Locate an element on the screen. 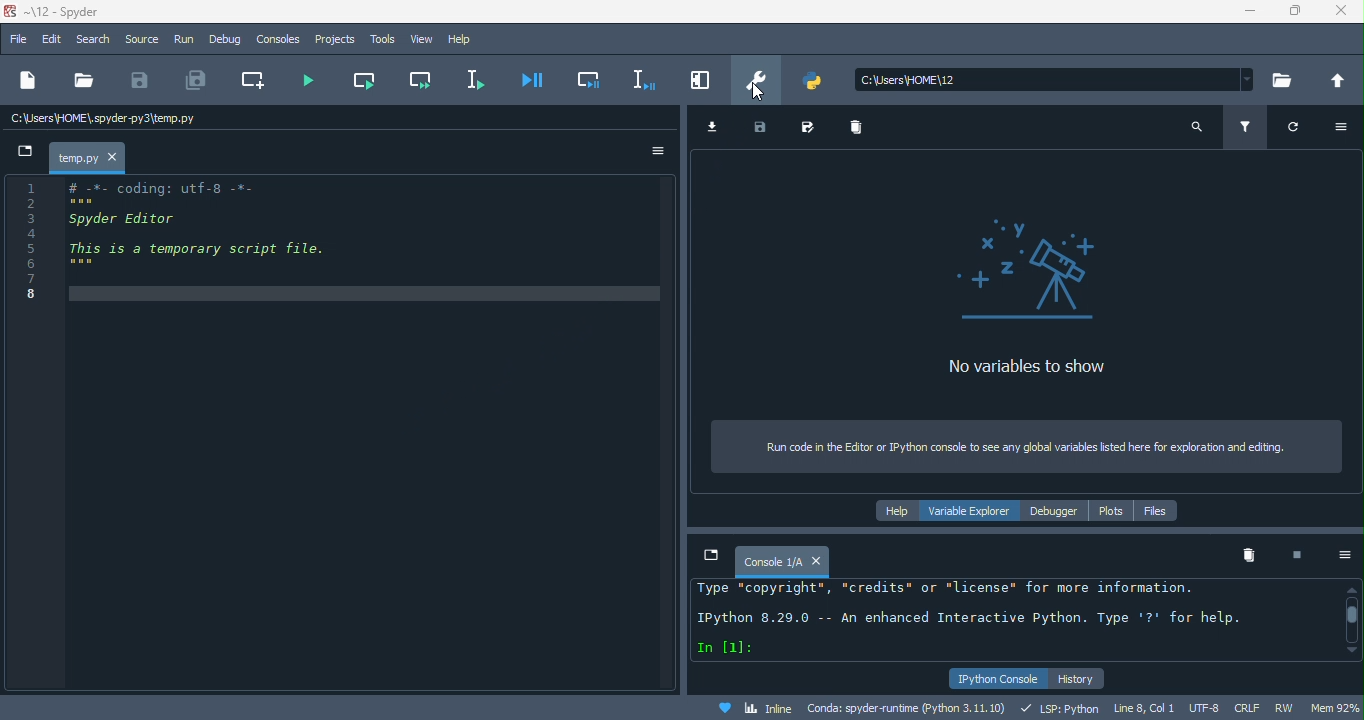 The image size is (1364, 720). delete is located at coordinates (861, 130).